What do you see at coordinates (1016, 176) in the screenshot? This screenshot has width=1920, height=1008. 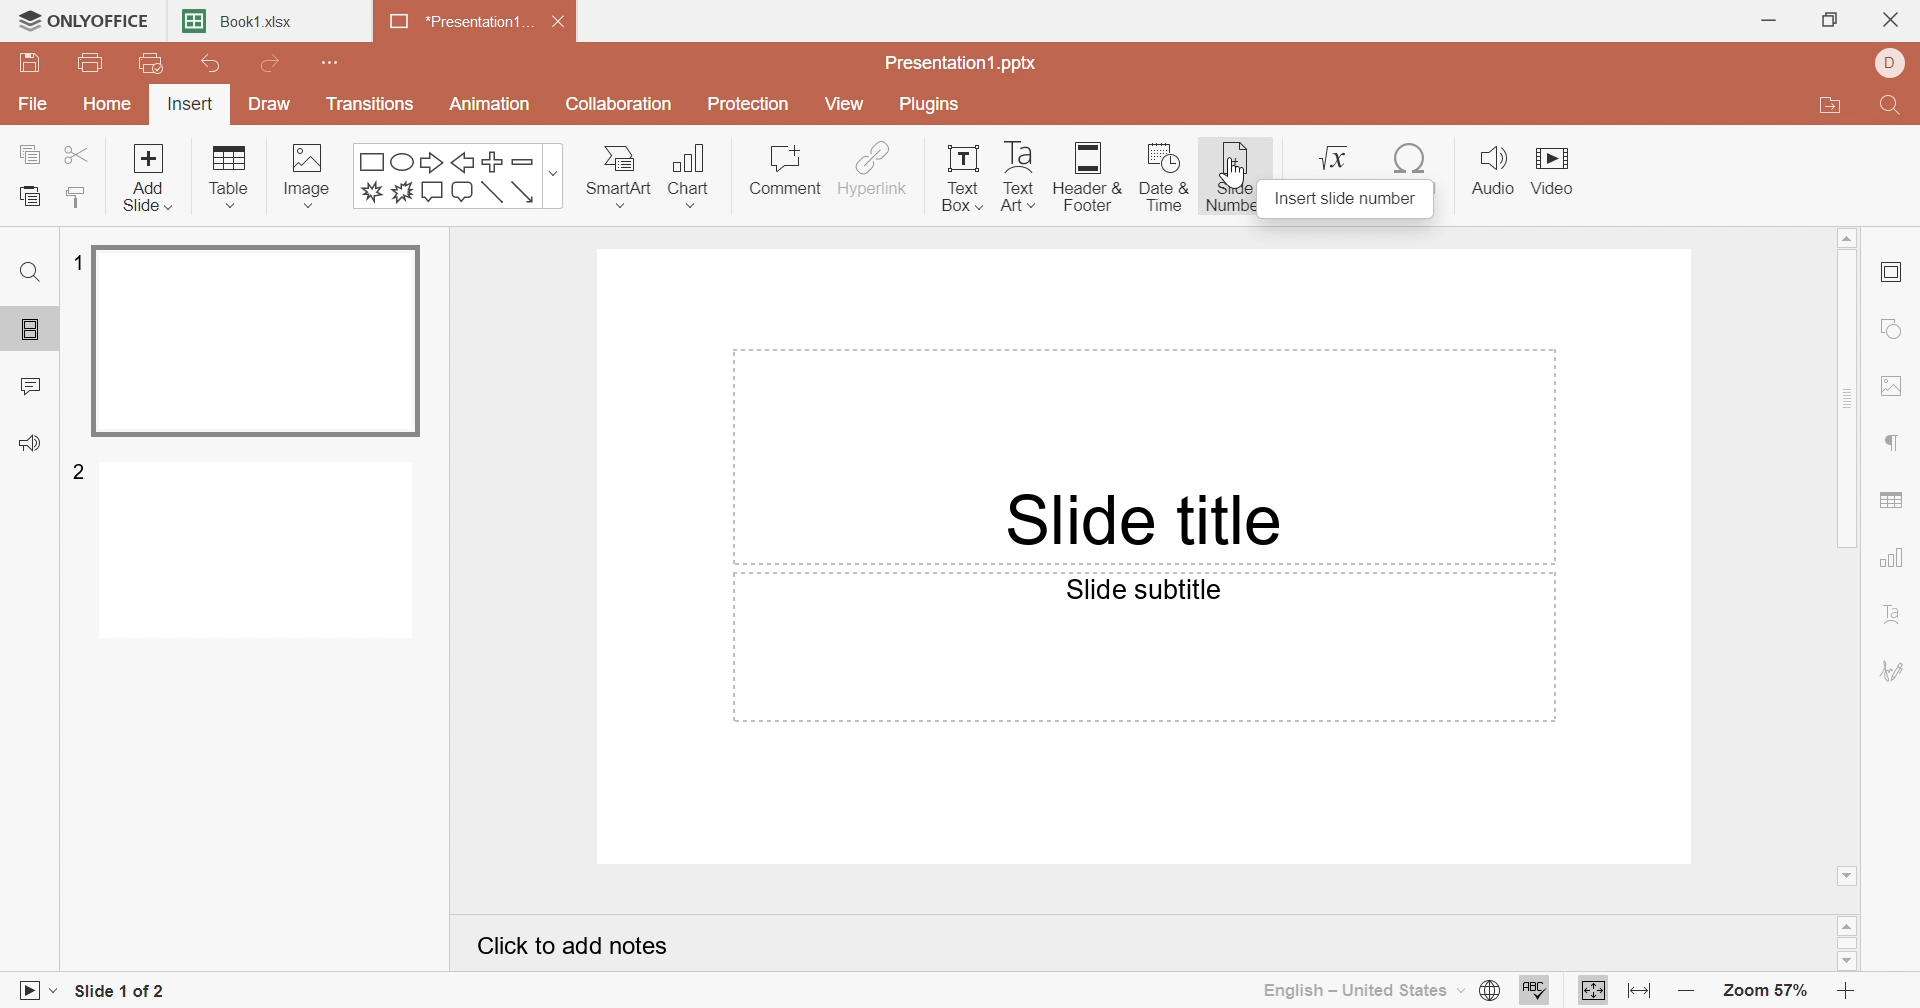 I see `Text Art` at bounding box center [1016, 176].